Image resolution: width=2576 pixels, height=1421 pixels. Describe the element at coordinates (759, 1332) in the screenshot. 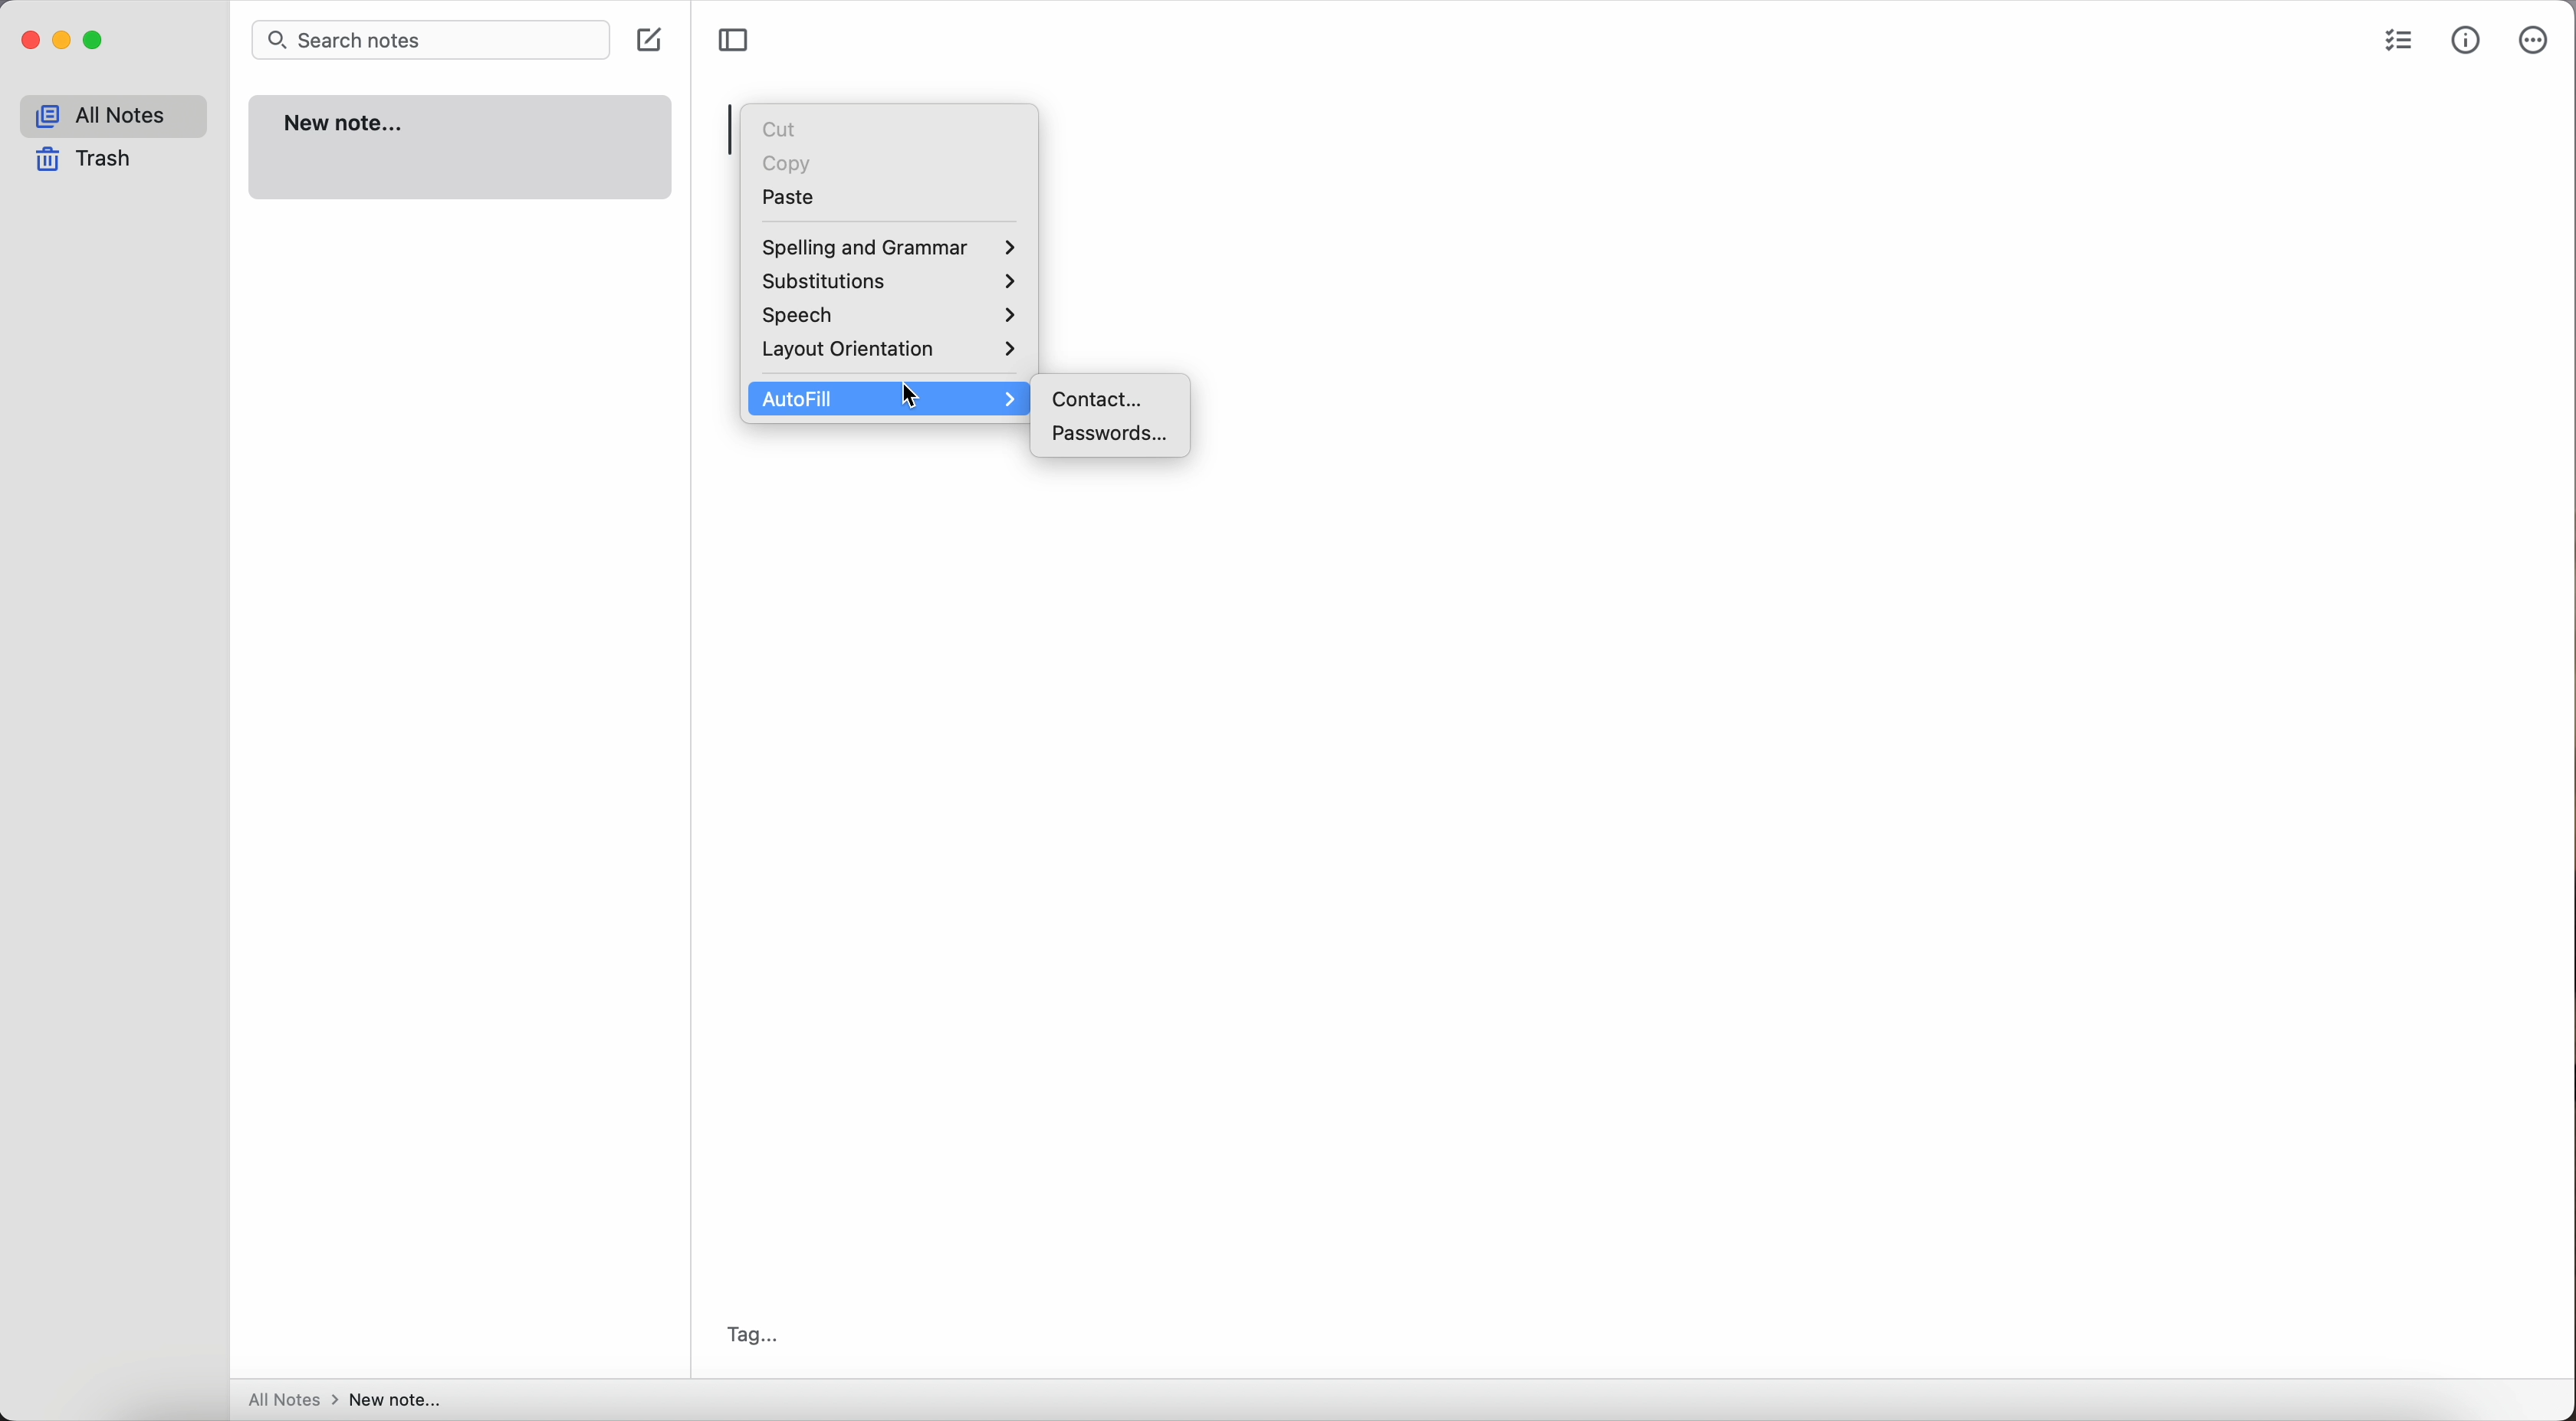

I see `tag` at that location.